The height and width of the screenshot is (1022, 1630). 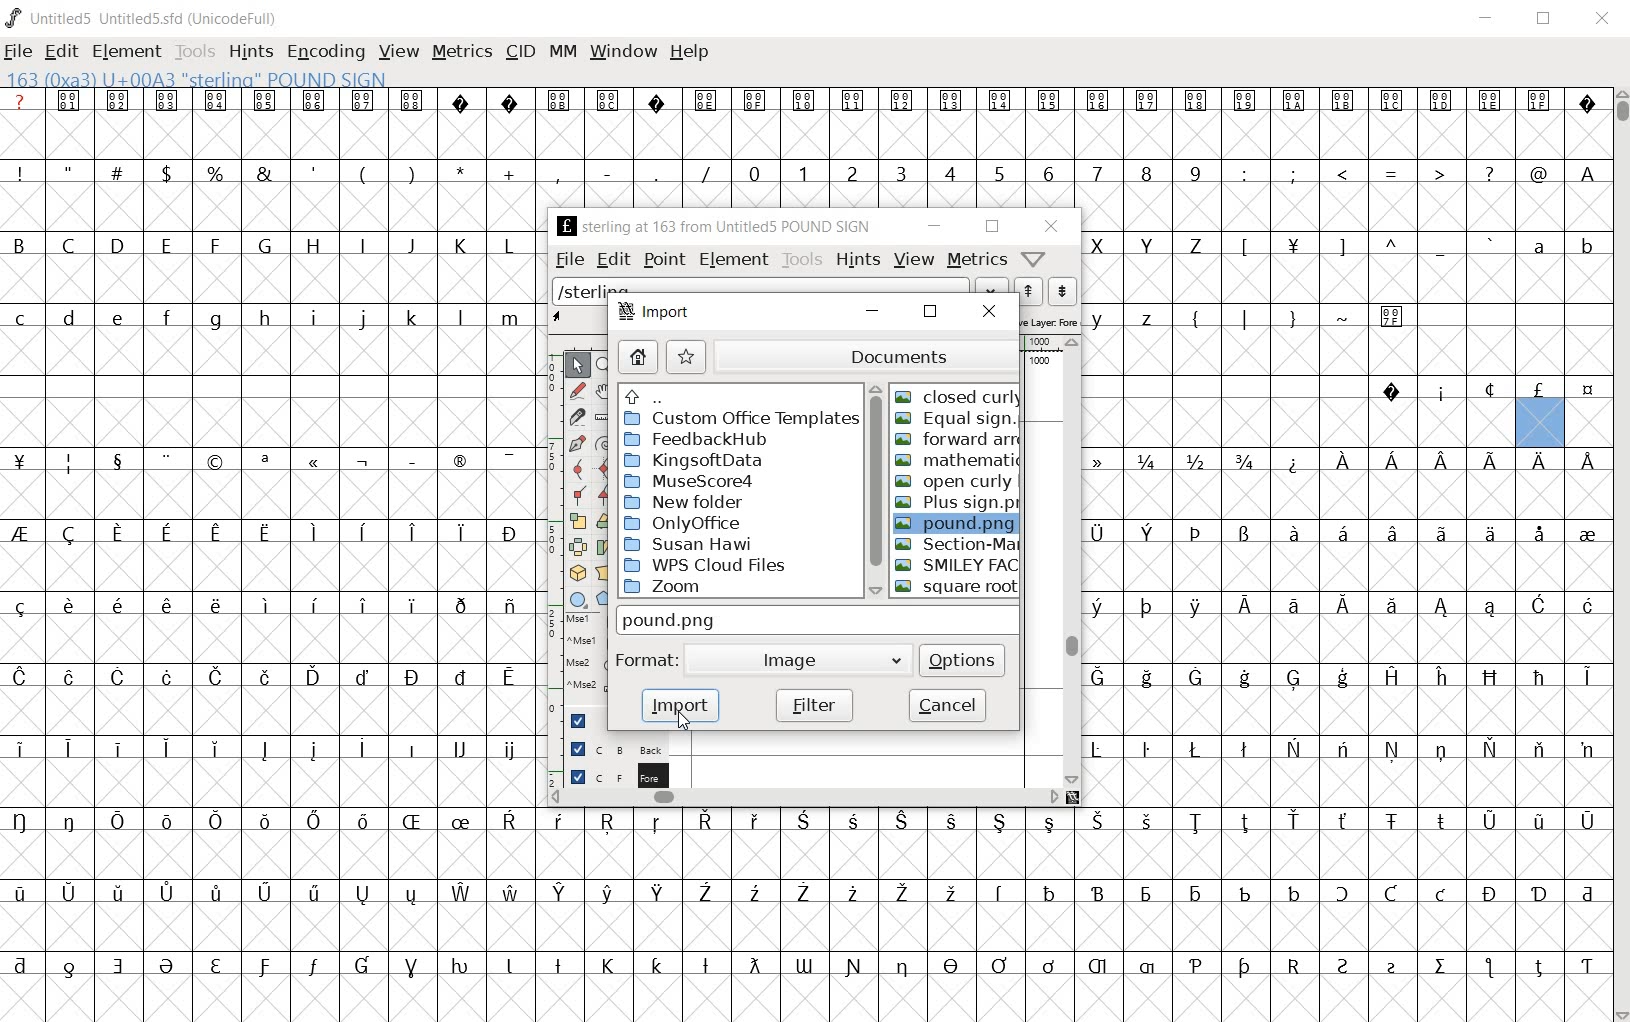 I want to click on Symbol, so click(x=758, y=101).